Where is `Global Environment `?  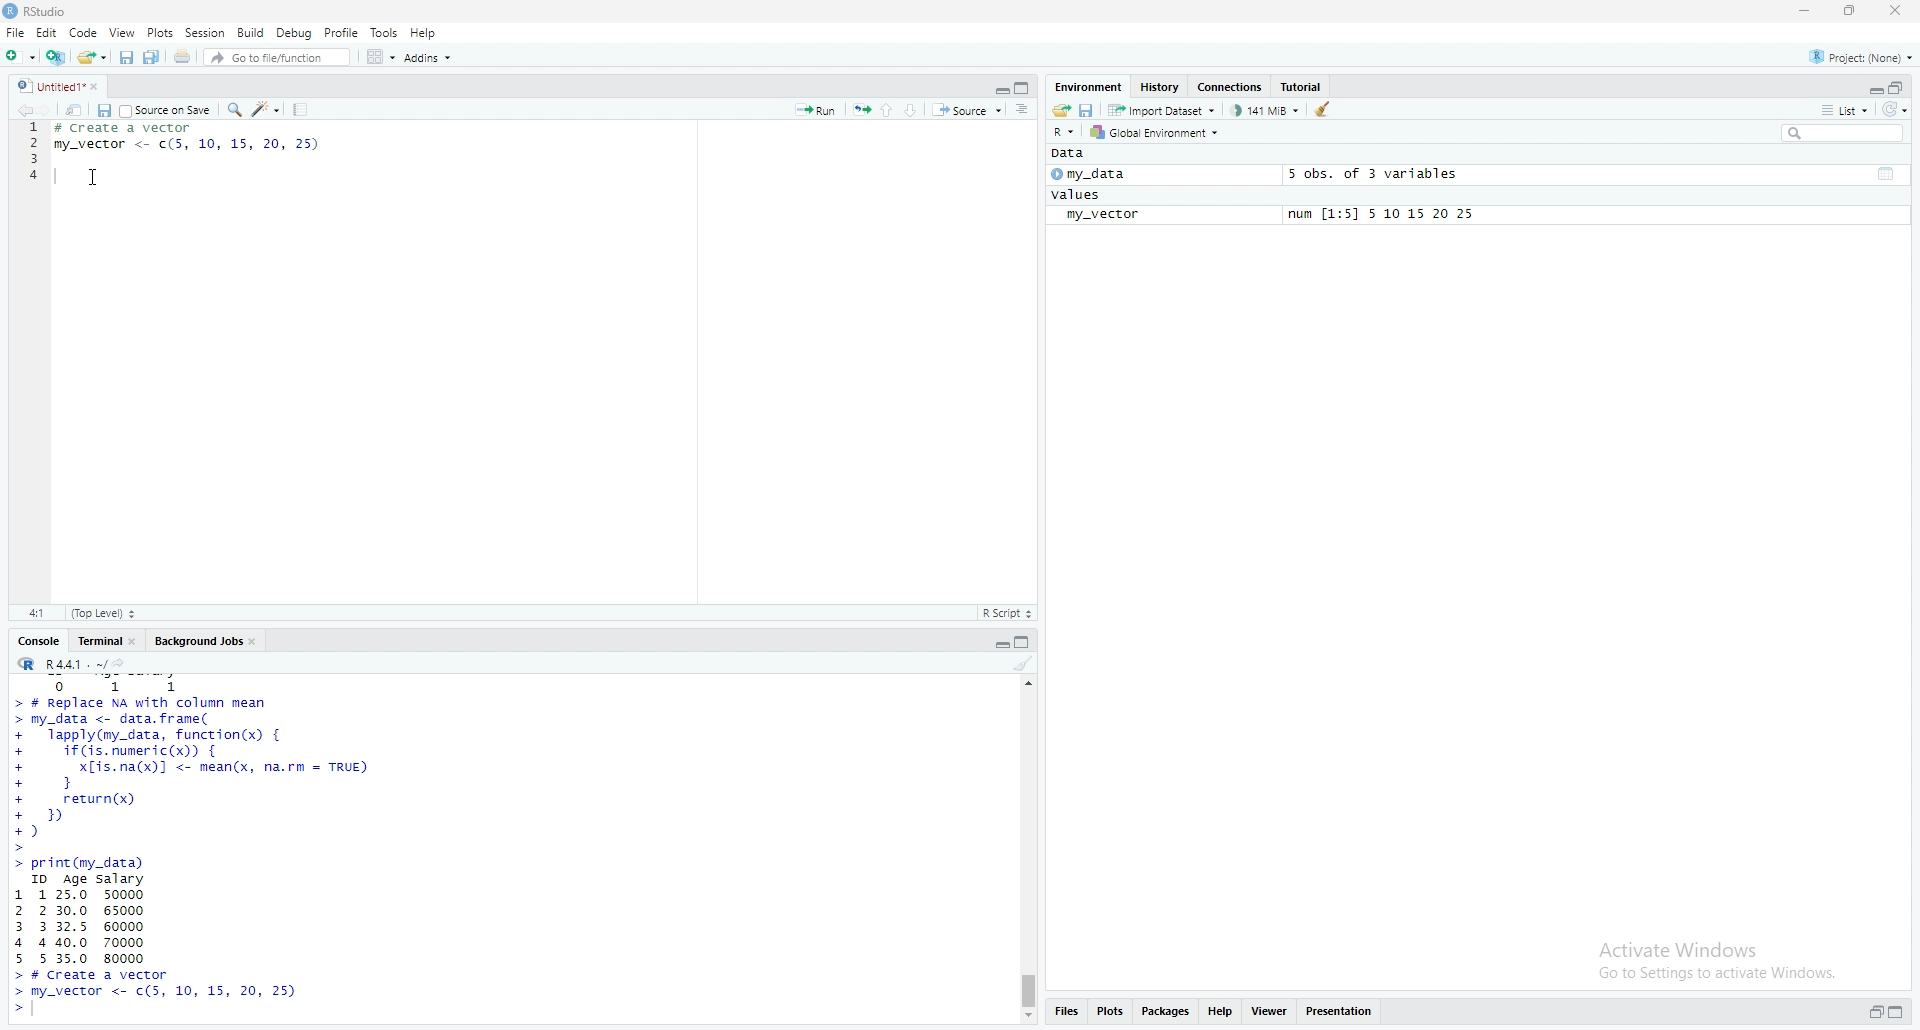 Global Environment  is located at coordinates (1160, 132).